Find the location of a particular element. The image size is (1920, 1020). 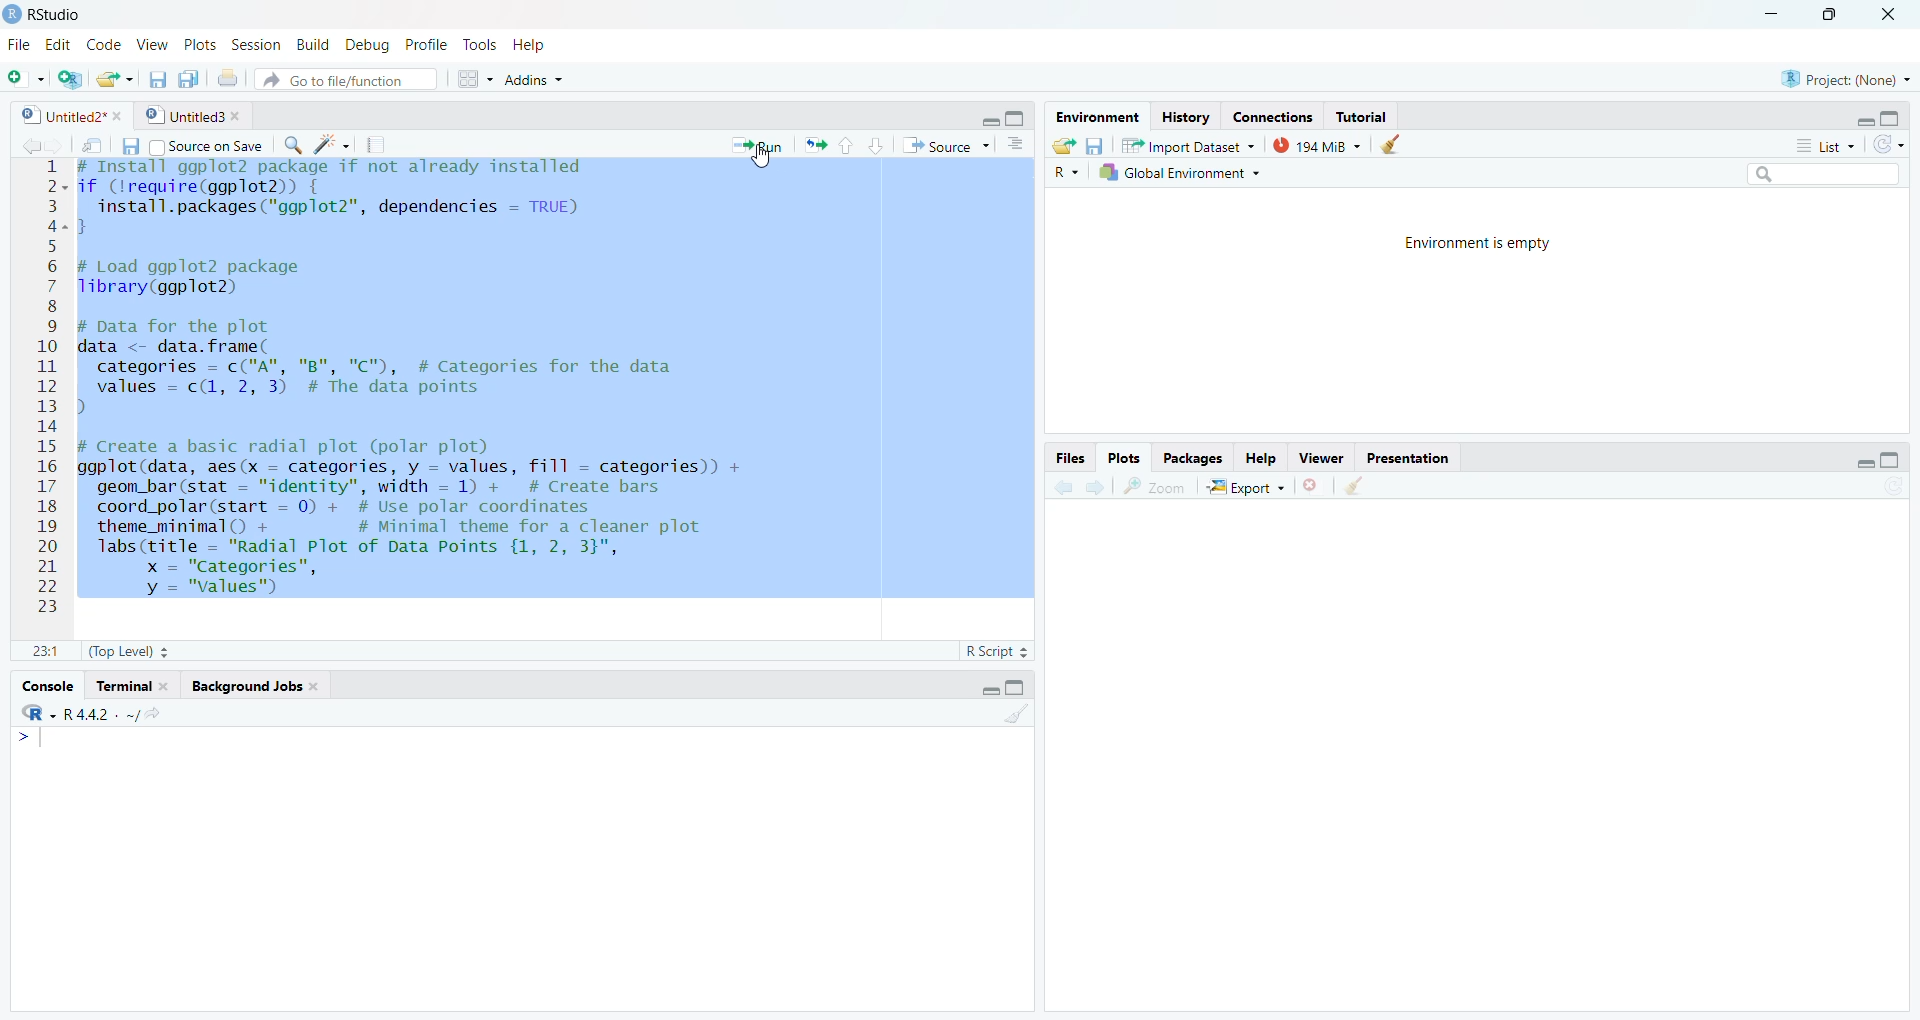

Cleaner is located at coordinates (1016, 716).